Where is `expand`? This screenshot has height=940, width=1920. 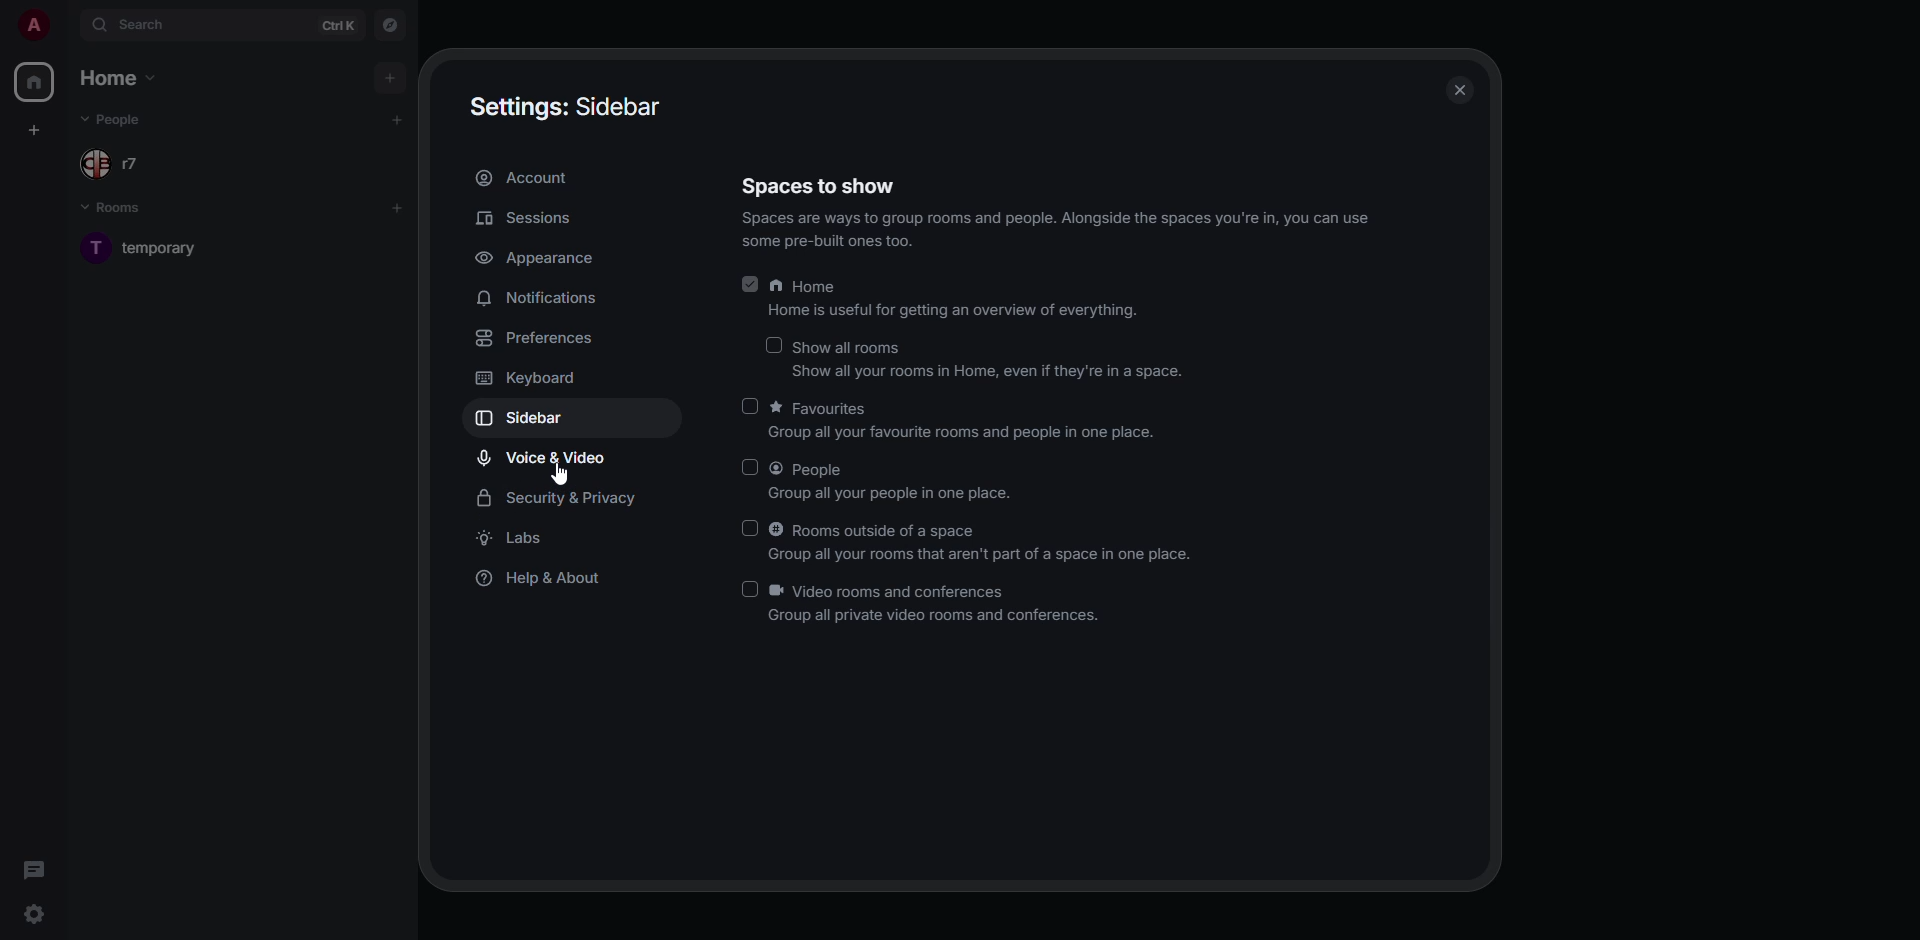
expand is located at coordinates (68, 24).